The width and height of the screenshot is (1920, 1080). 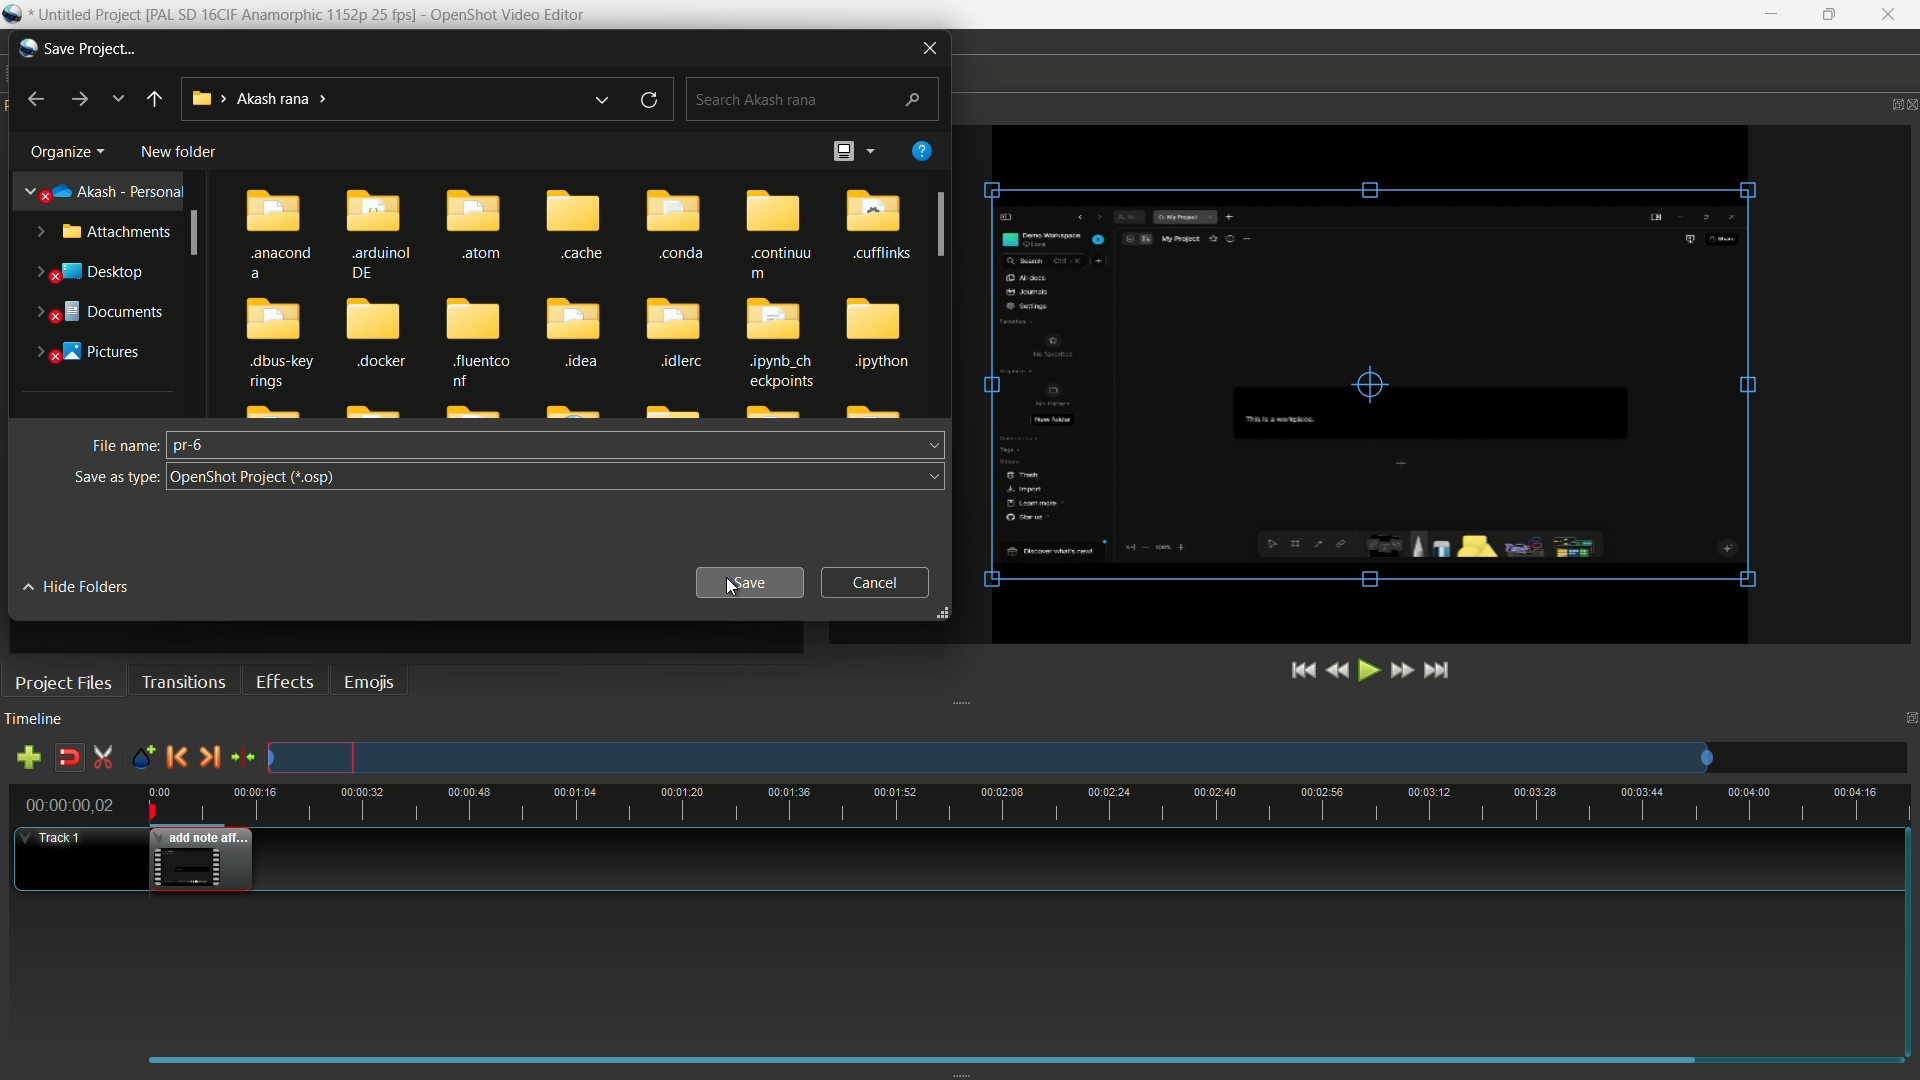 I want to click on minimize, so click(x=1772, y=15).